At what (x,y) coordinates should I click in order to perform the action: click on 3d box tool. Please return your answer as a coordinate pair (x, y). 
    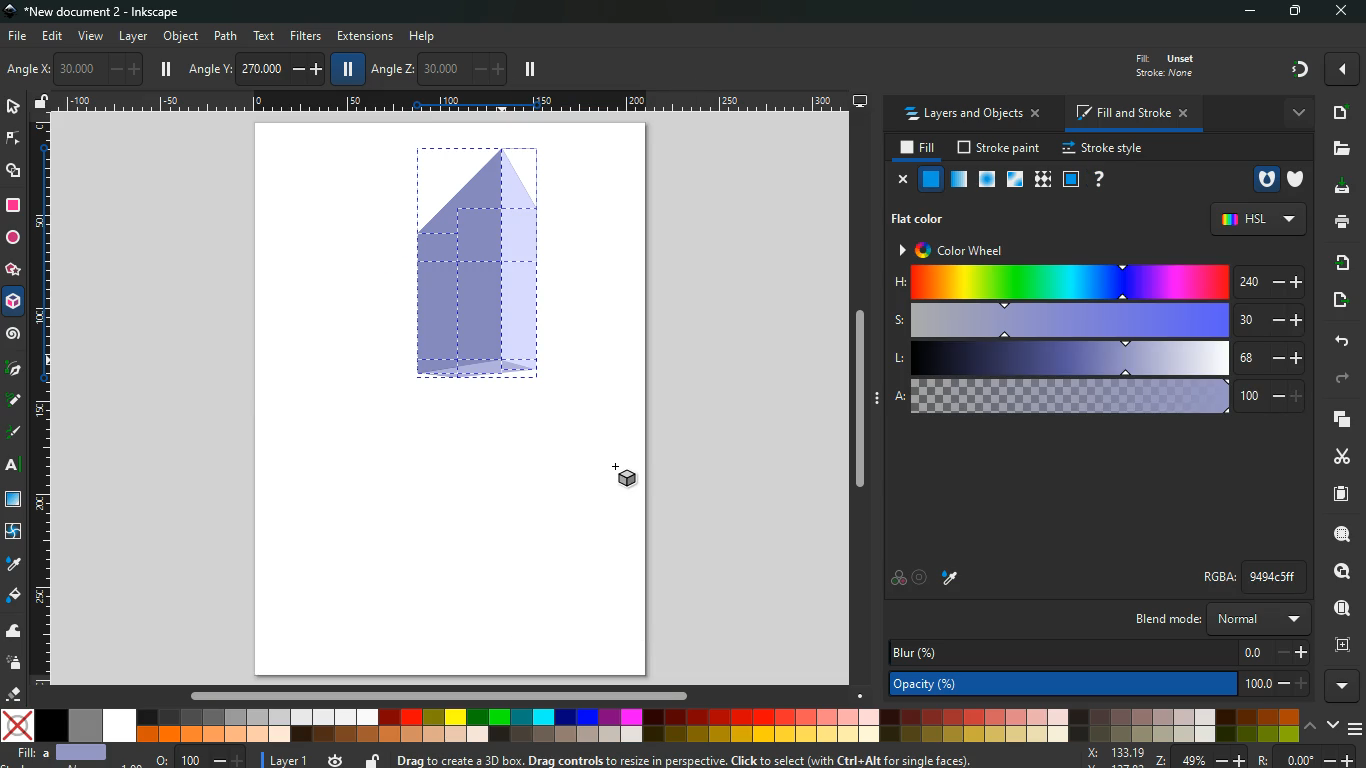
    Looking at the image, I should click on (14, 305).